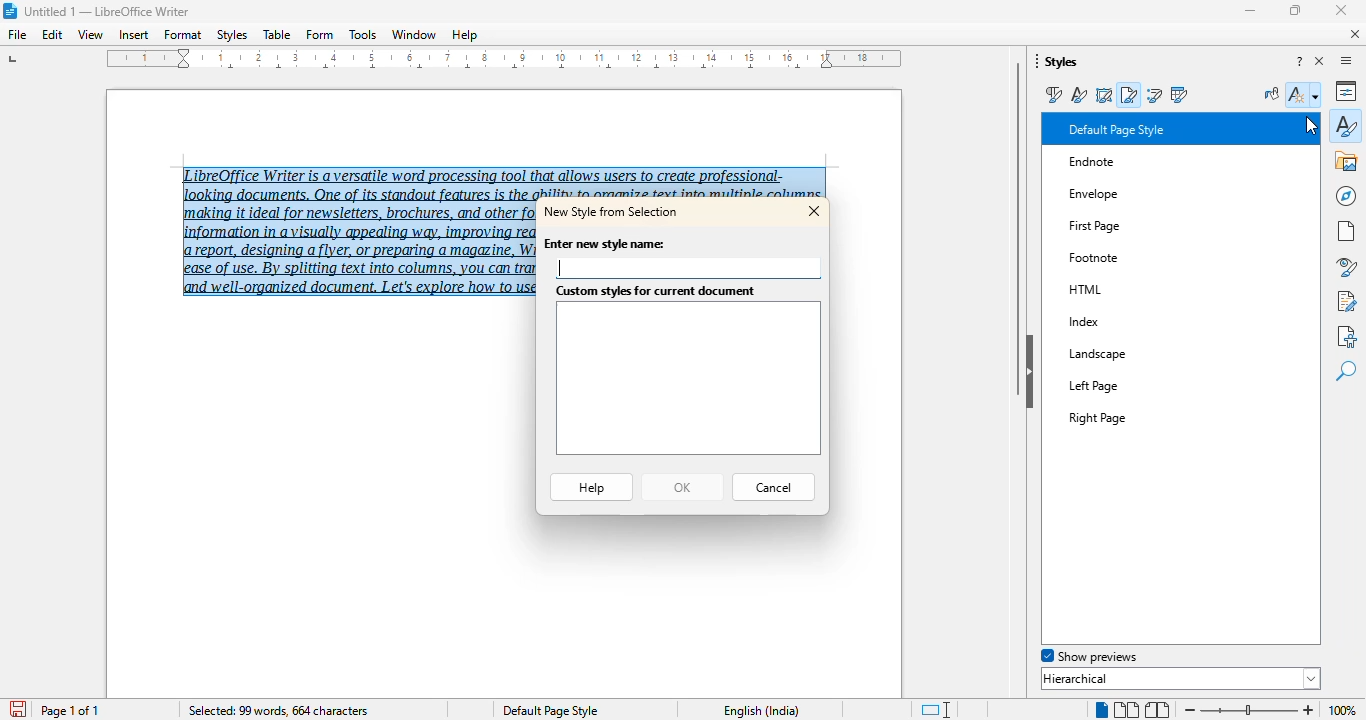 The width and height of the screenshot is (1366, 720). What do you see at coordinates (591, 487) in the screenshot?
I see `help` at bounding box center [591, 487].